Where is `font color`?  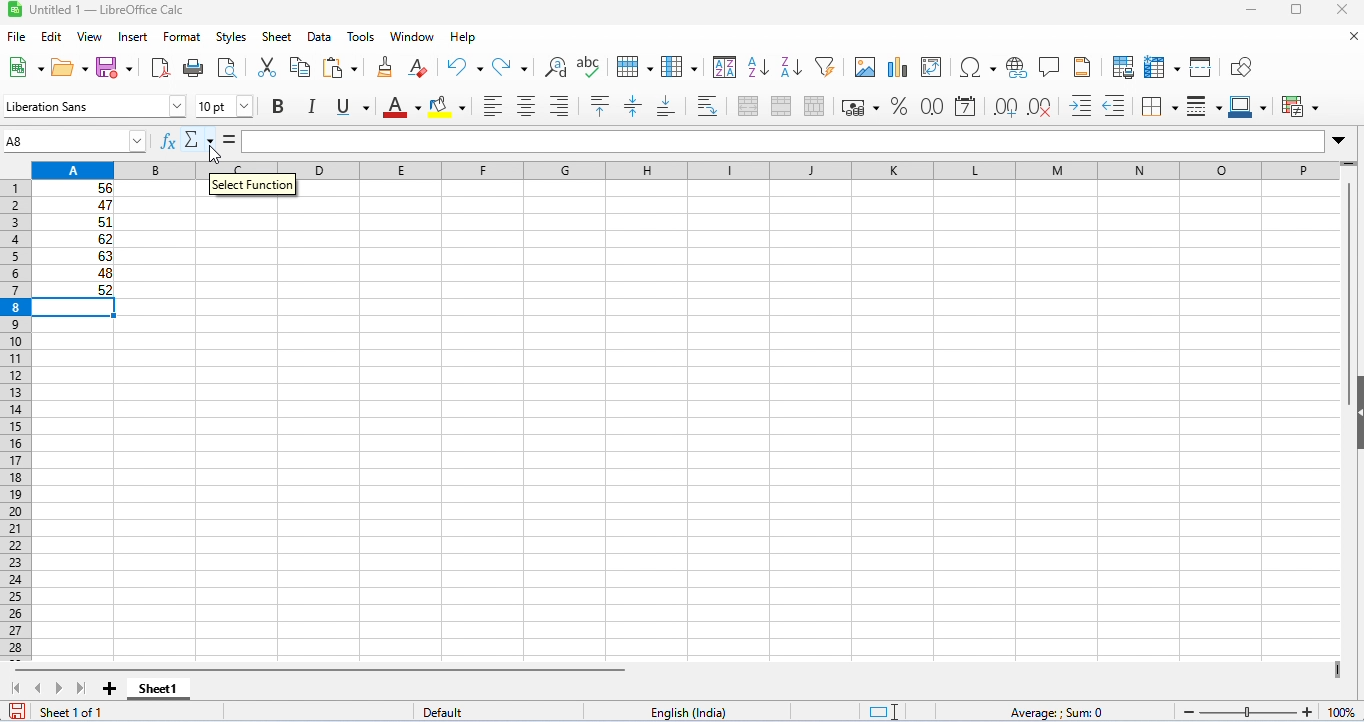 font color is located at coordinates (398, 106).